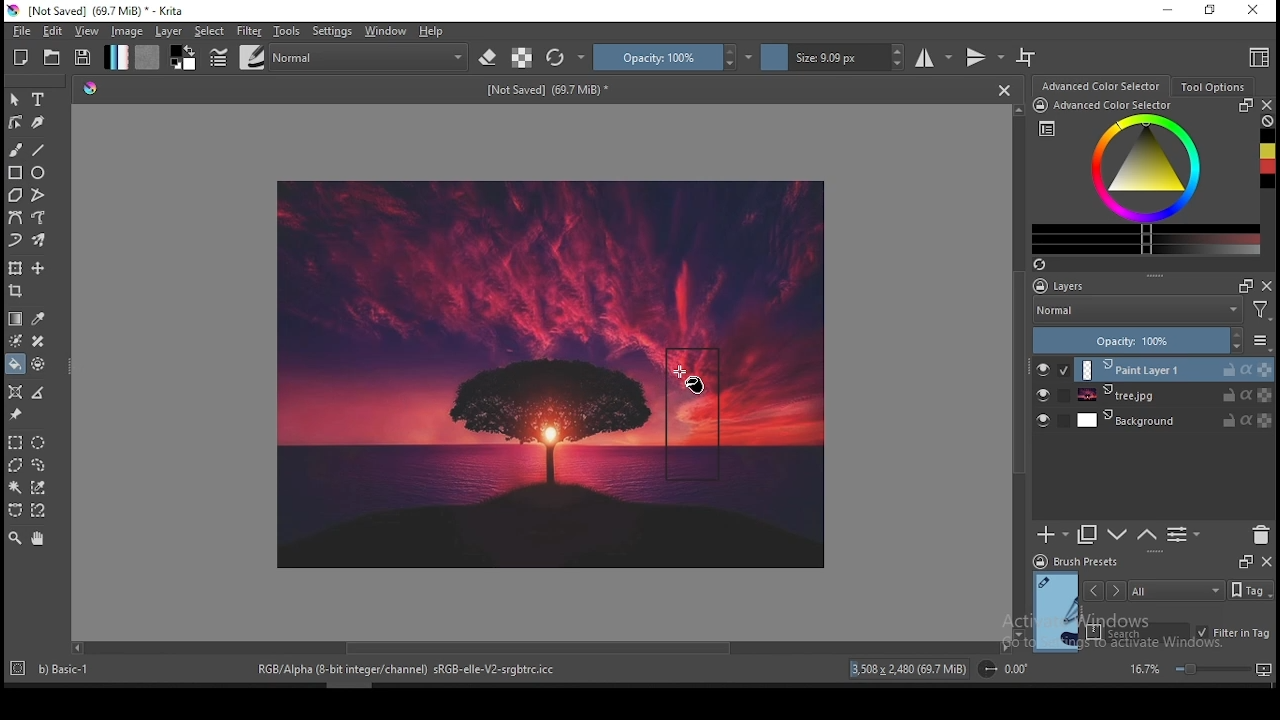  What do you see at coordinates (1173, 396) in the screenshot?
I see `layer` at bounding box center [1173, 396].